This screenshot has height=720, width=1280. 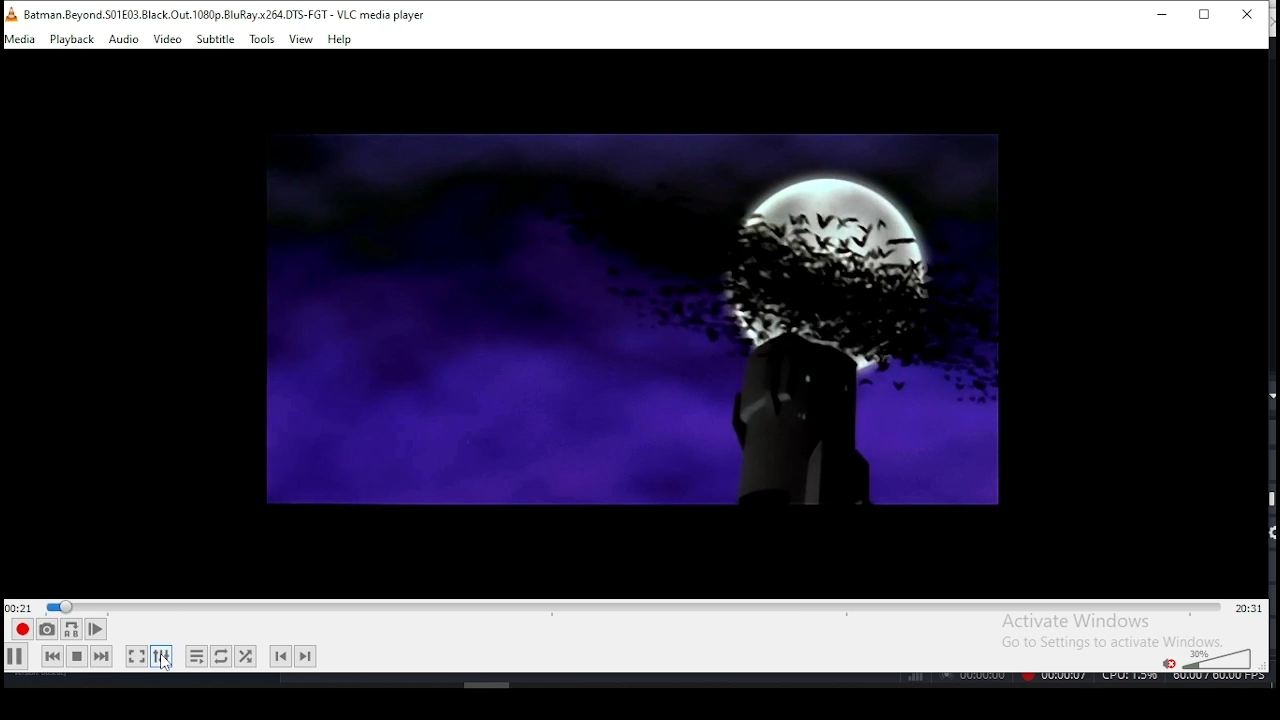 I want to click on previous media in track, skips backward when held, so click(x=51, y=658).